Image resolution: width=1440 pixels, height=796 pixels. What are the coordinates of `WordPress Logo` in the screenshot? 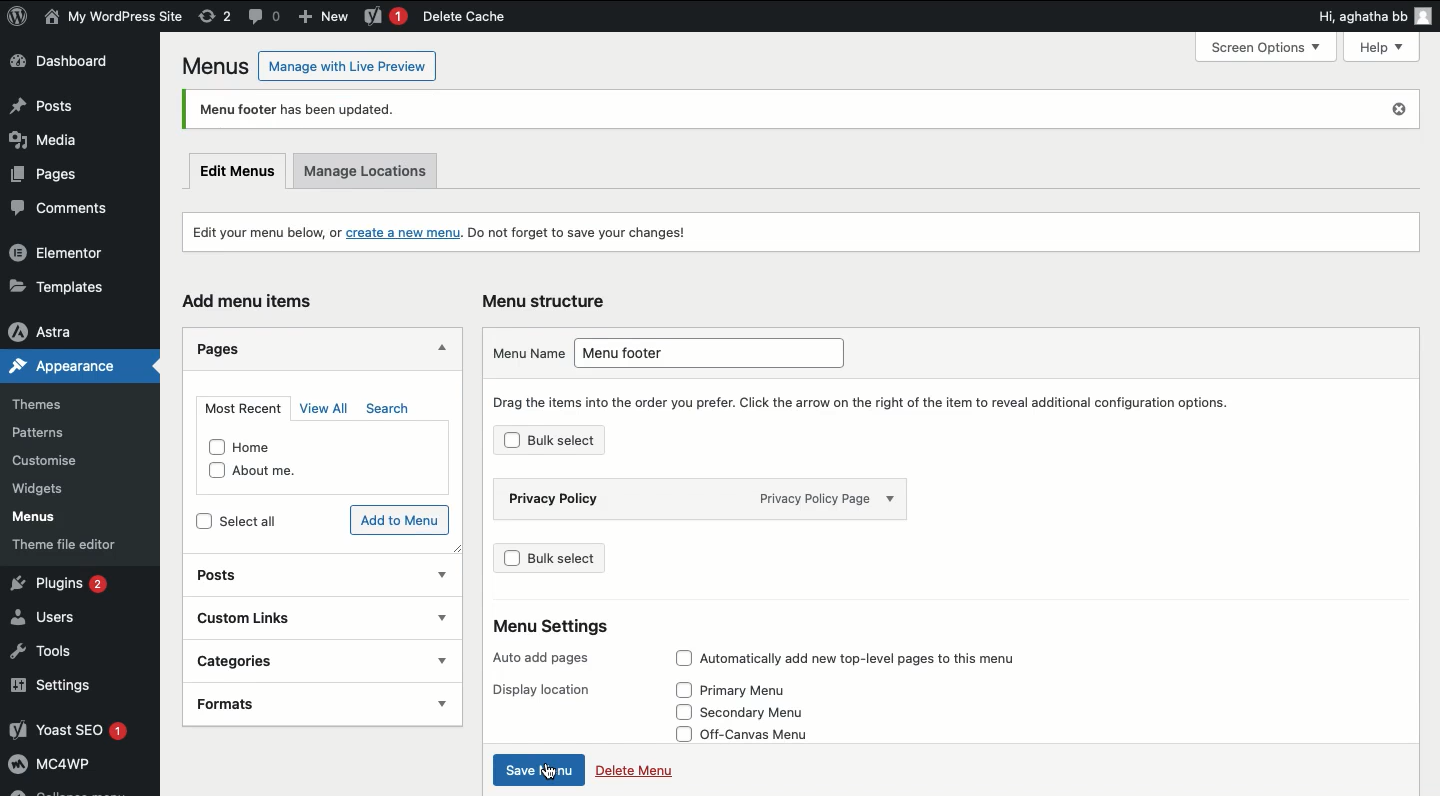 It's located at (18, 16).